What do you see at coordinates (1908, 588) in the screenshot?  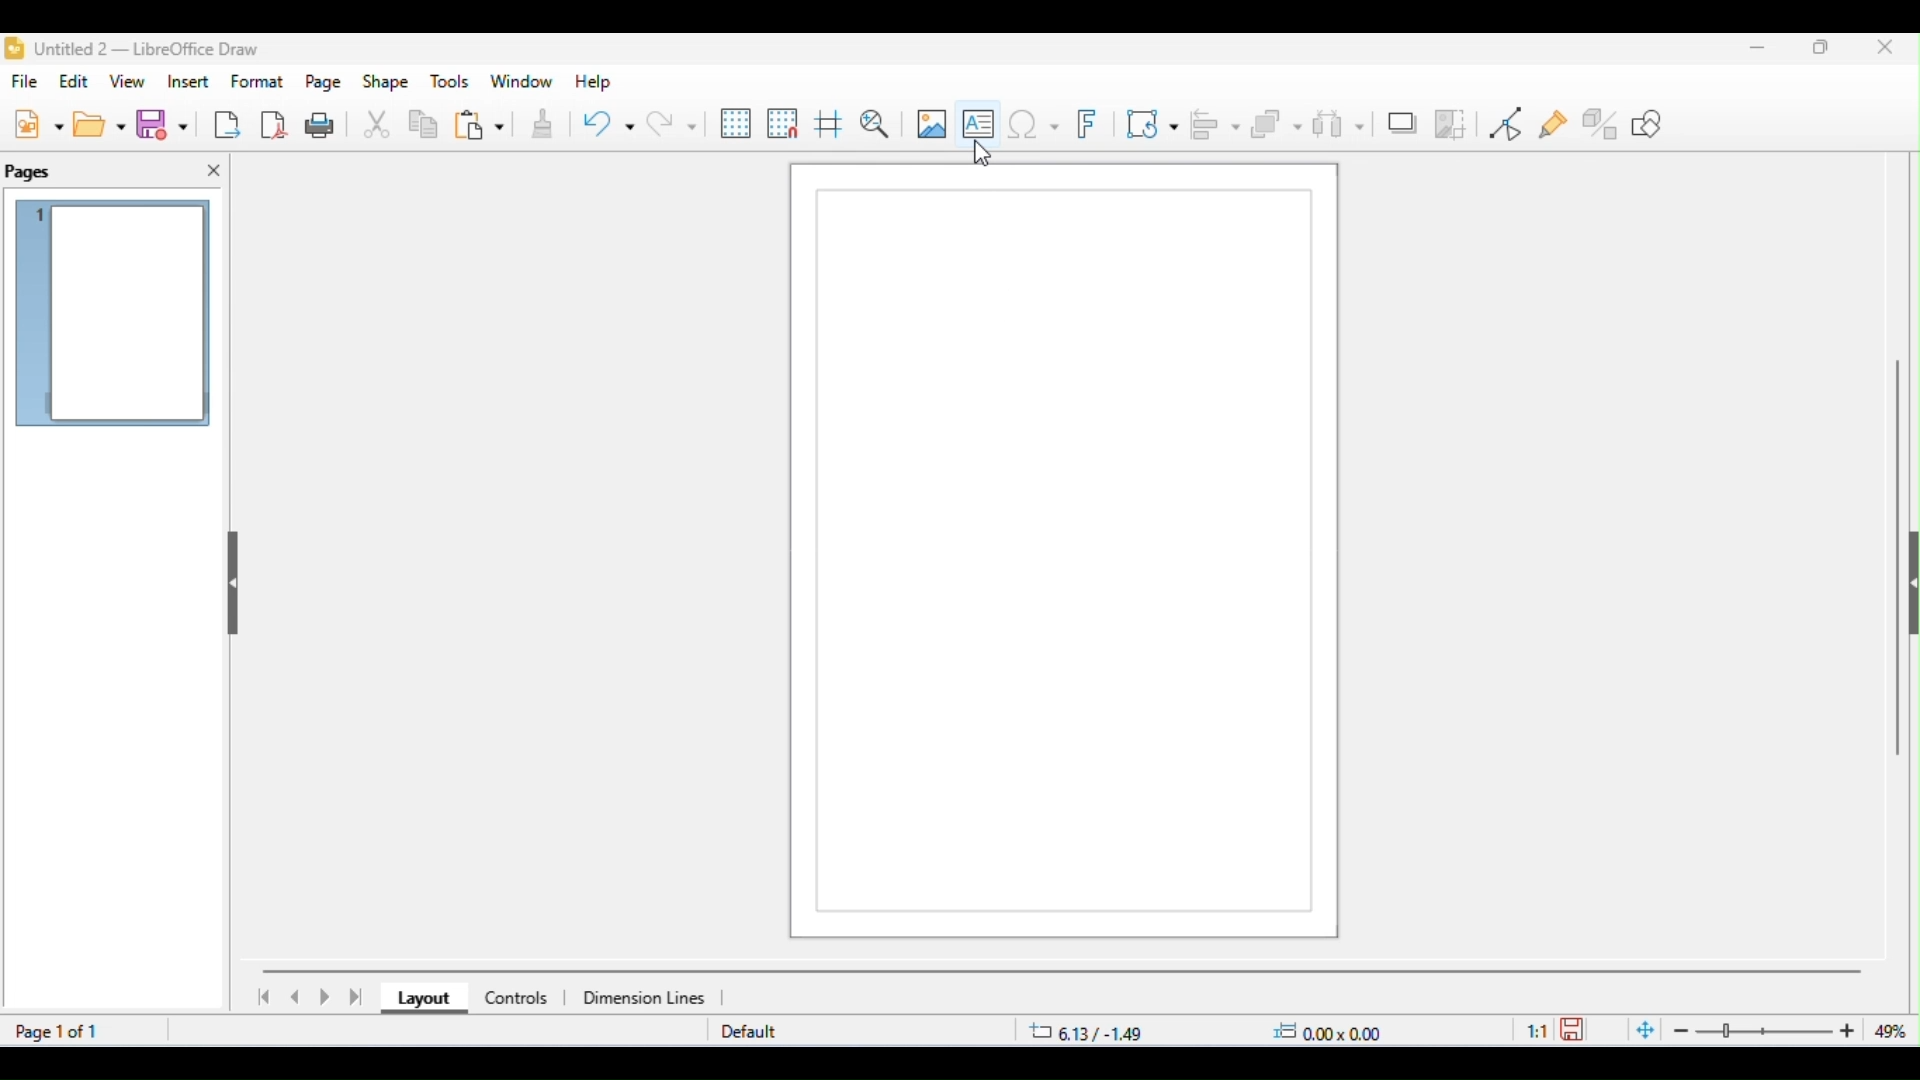 I see `hide` at bounding box center [1908, 588].